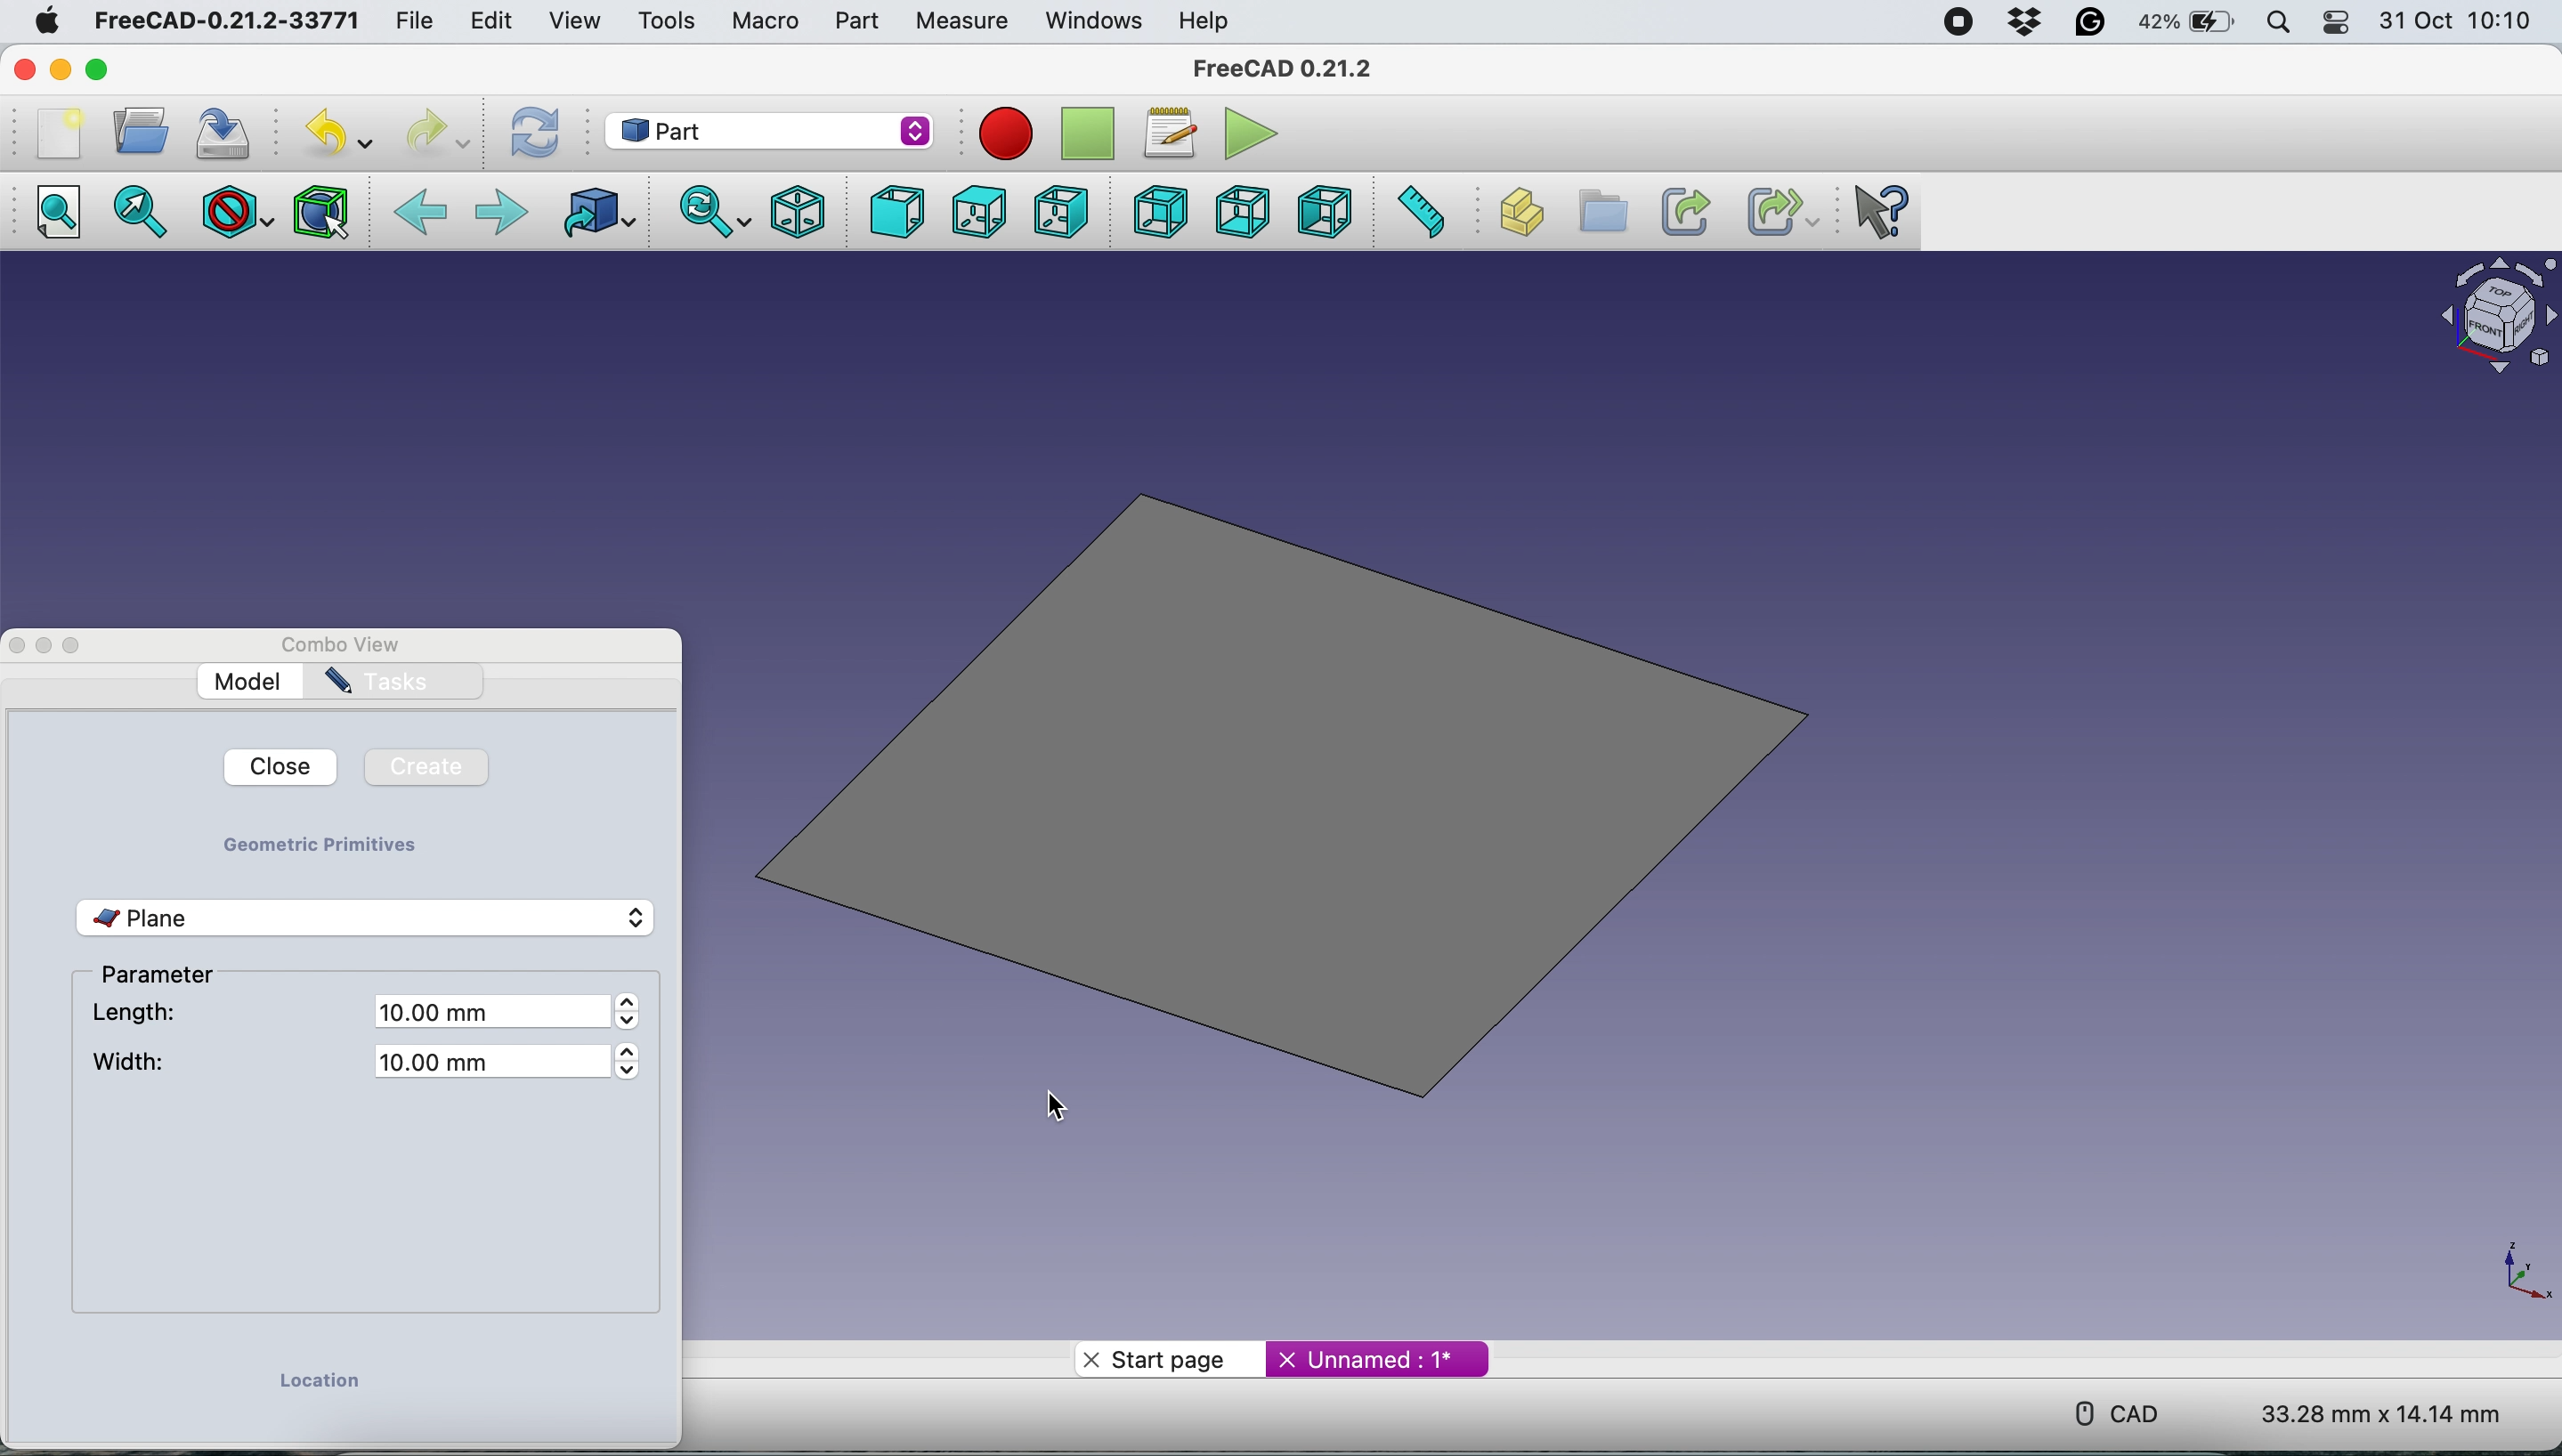  I want to click on plane, so click(366, 916).